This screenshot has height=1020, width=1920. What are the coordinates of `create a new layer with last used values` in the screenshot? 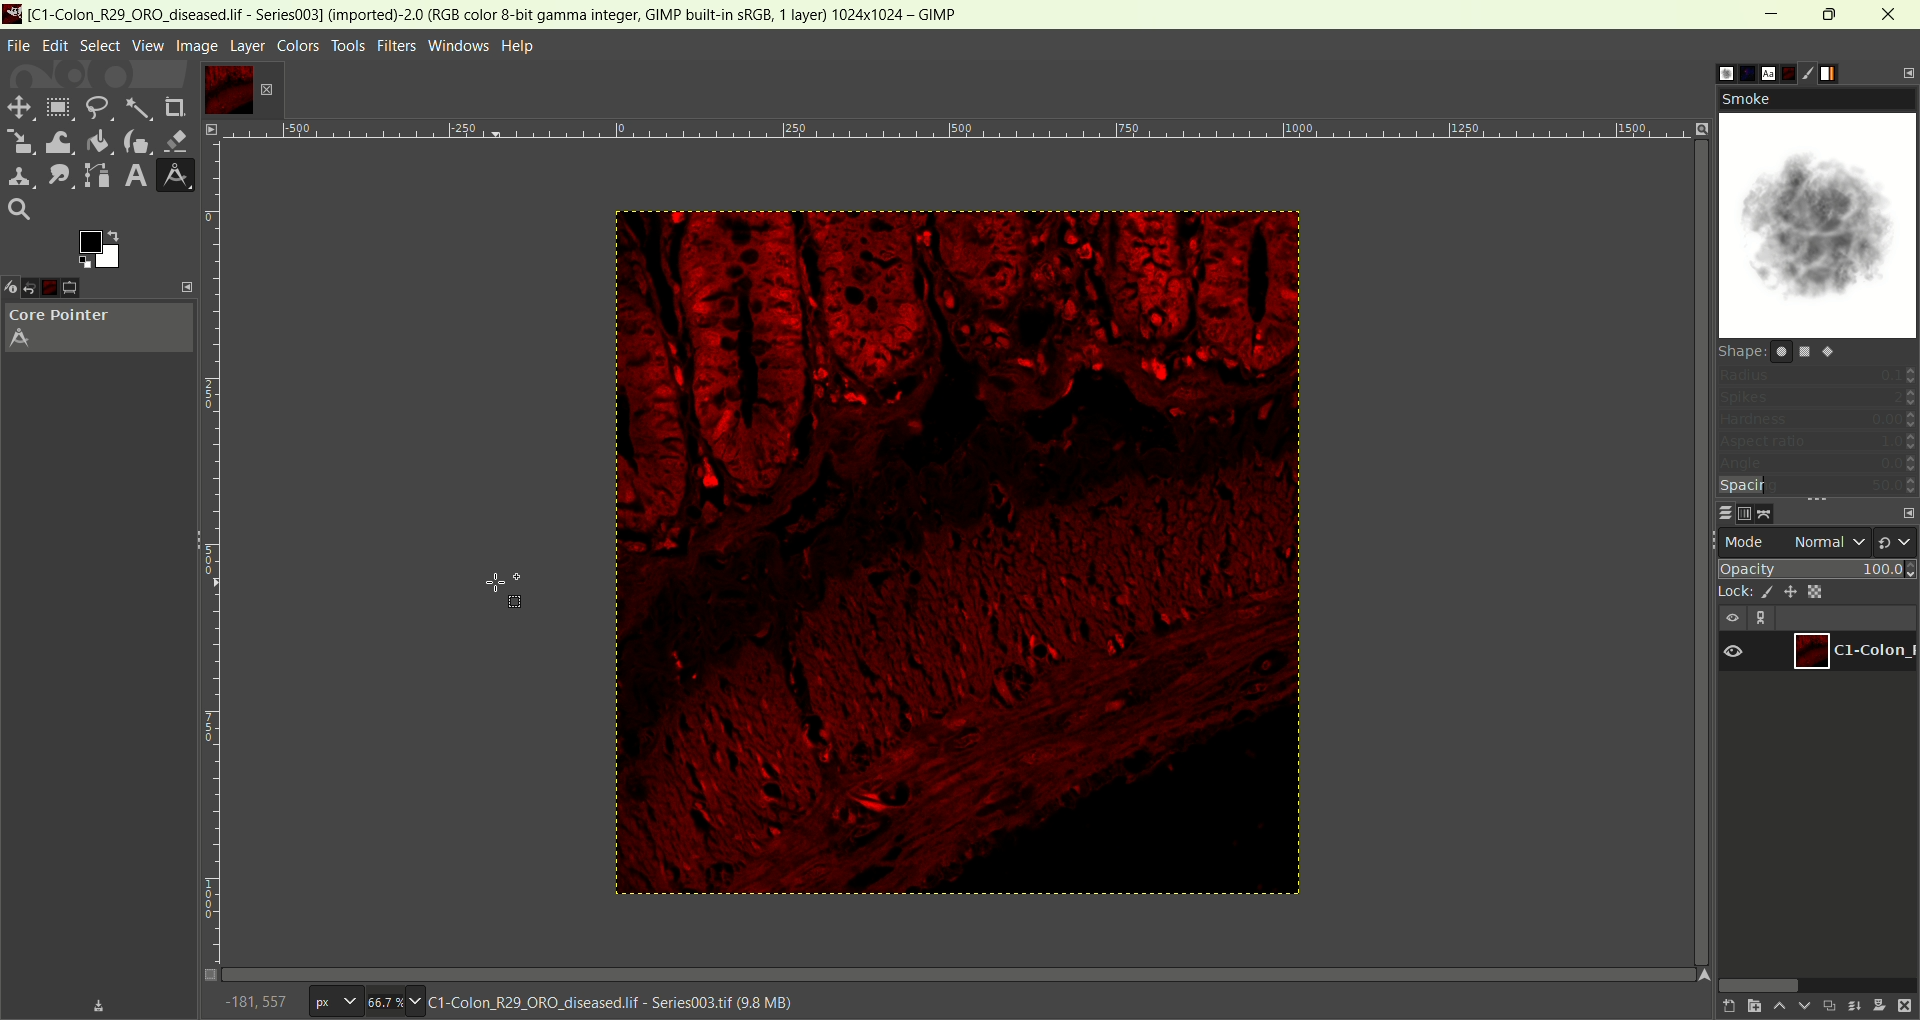 It's located at (1721, 1007).